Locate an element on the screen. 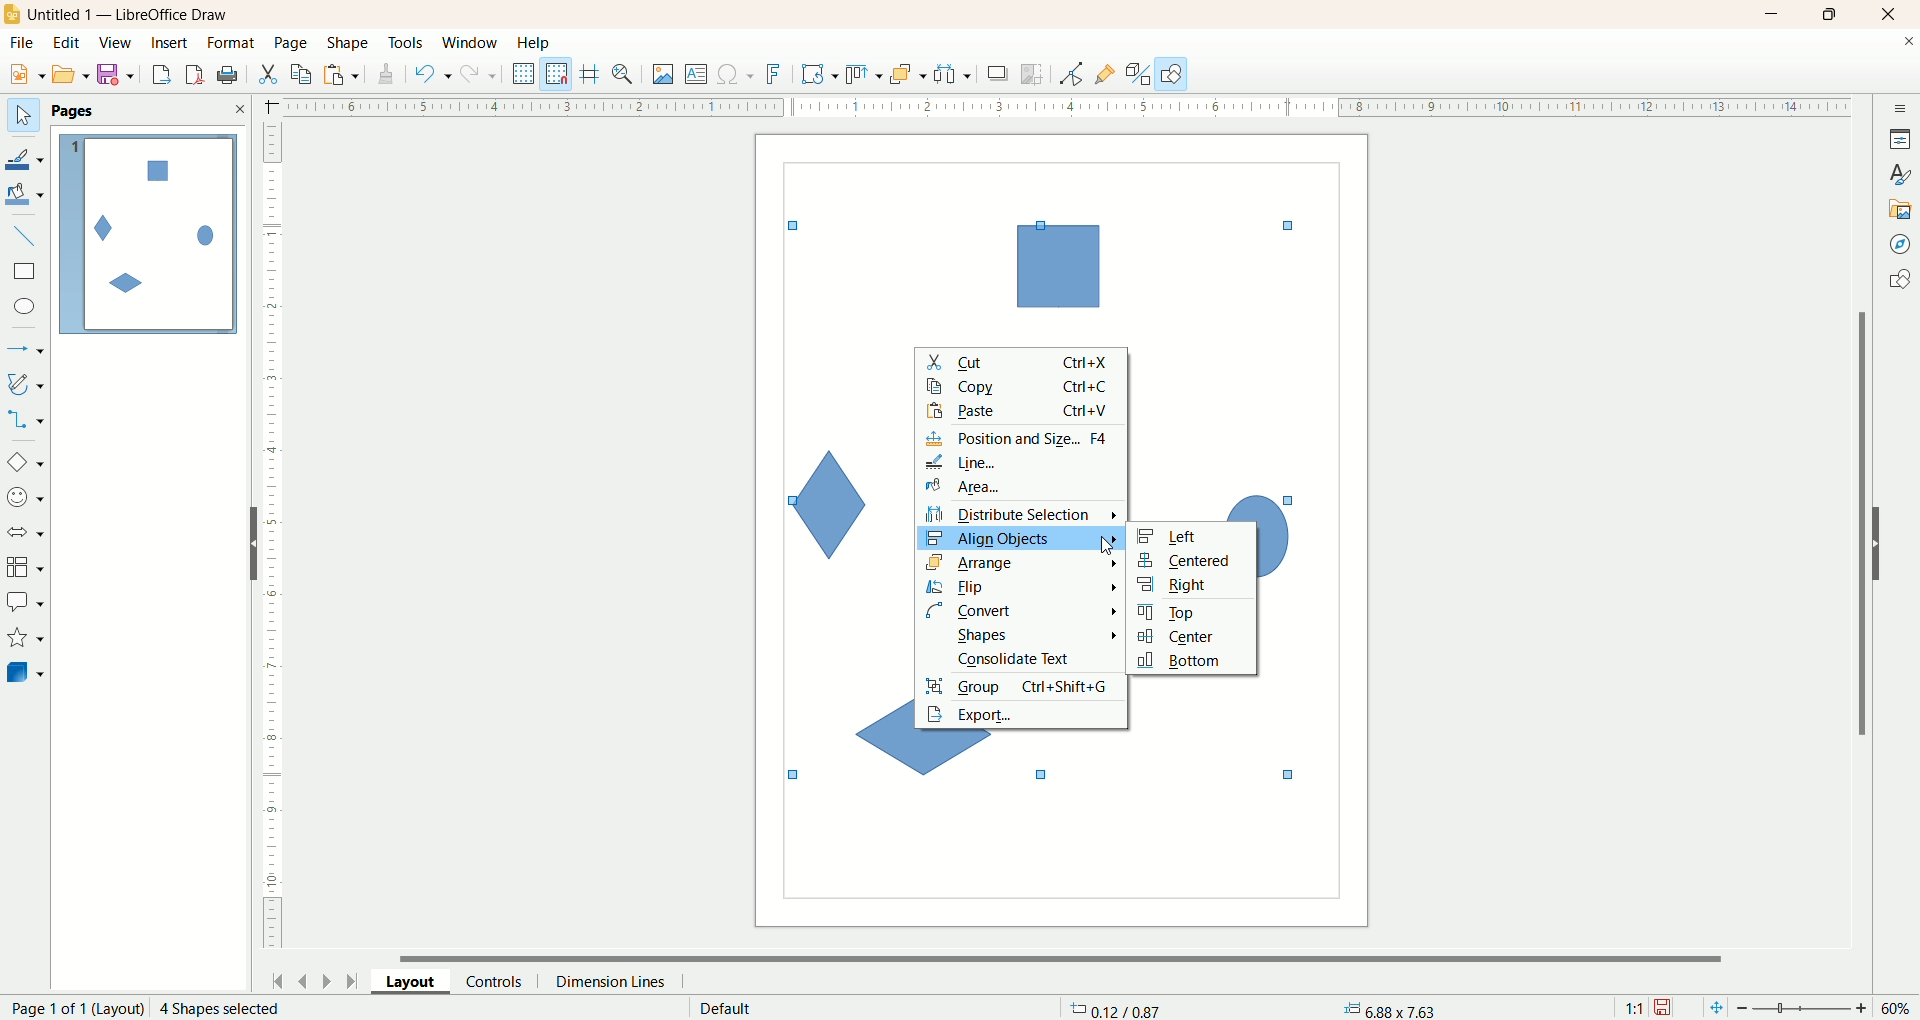  gallery is located at coordinates (1901, 207).